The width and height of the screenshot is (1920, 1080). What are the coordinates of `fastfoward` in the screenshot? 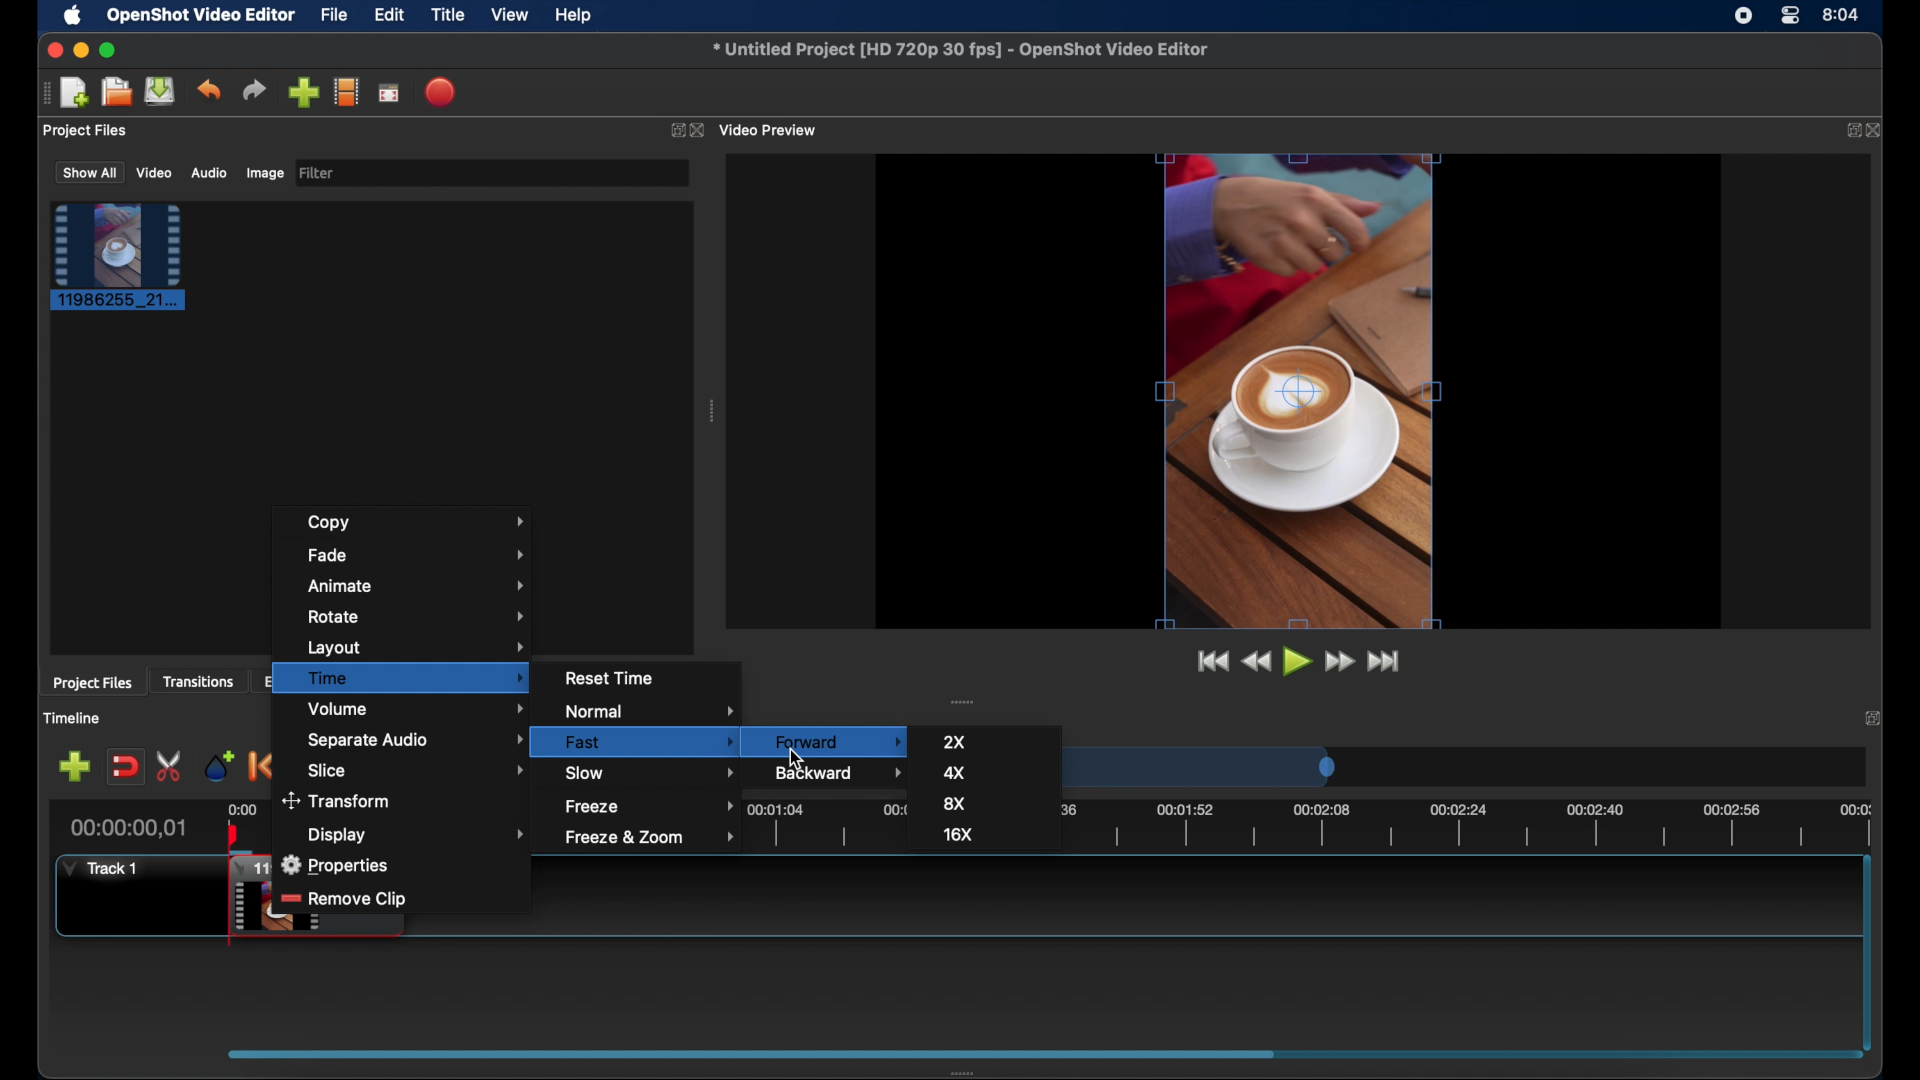 It's located at (1341, 661).